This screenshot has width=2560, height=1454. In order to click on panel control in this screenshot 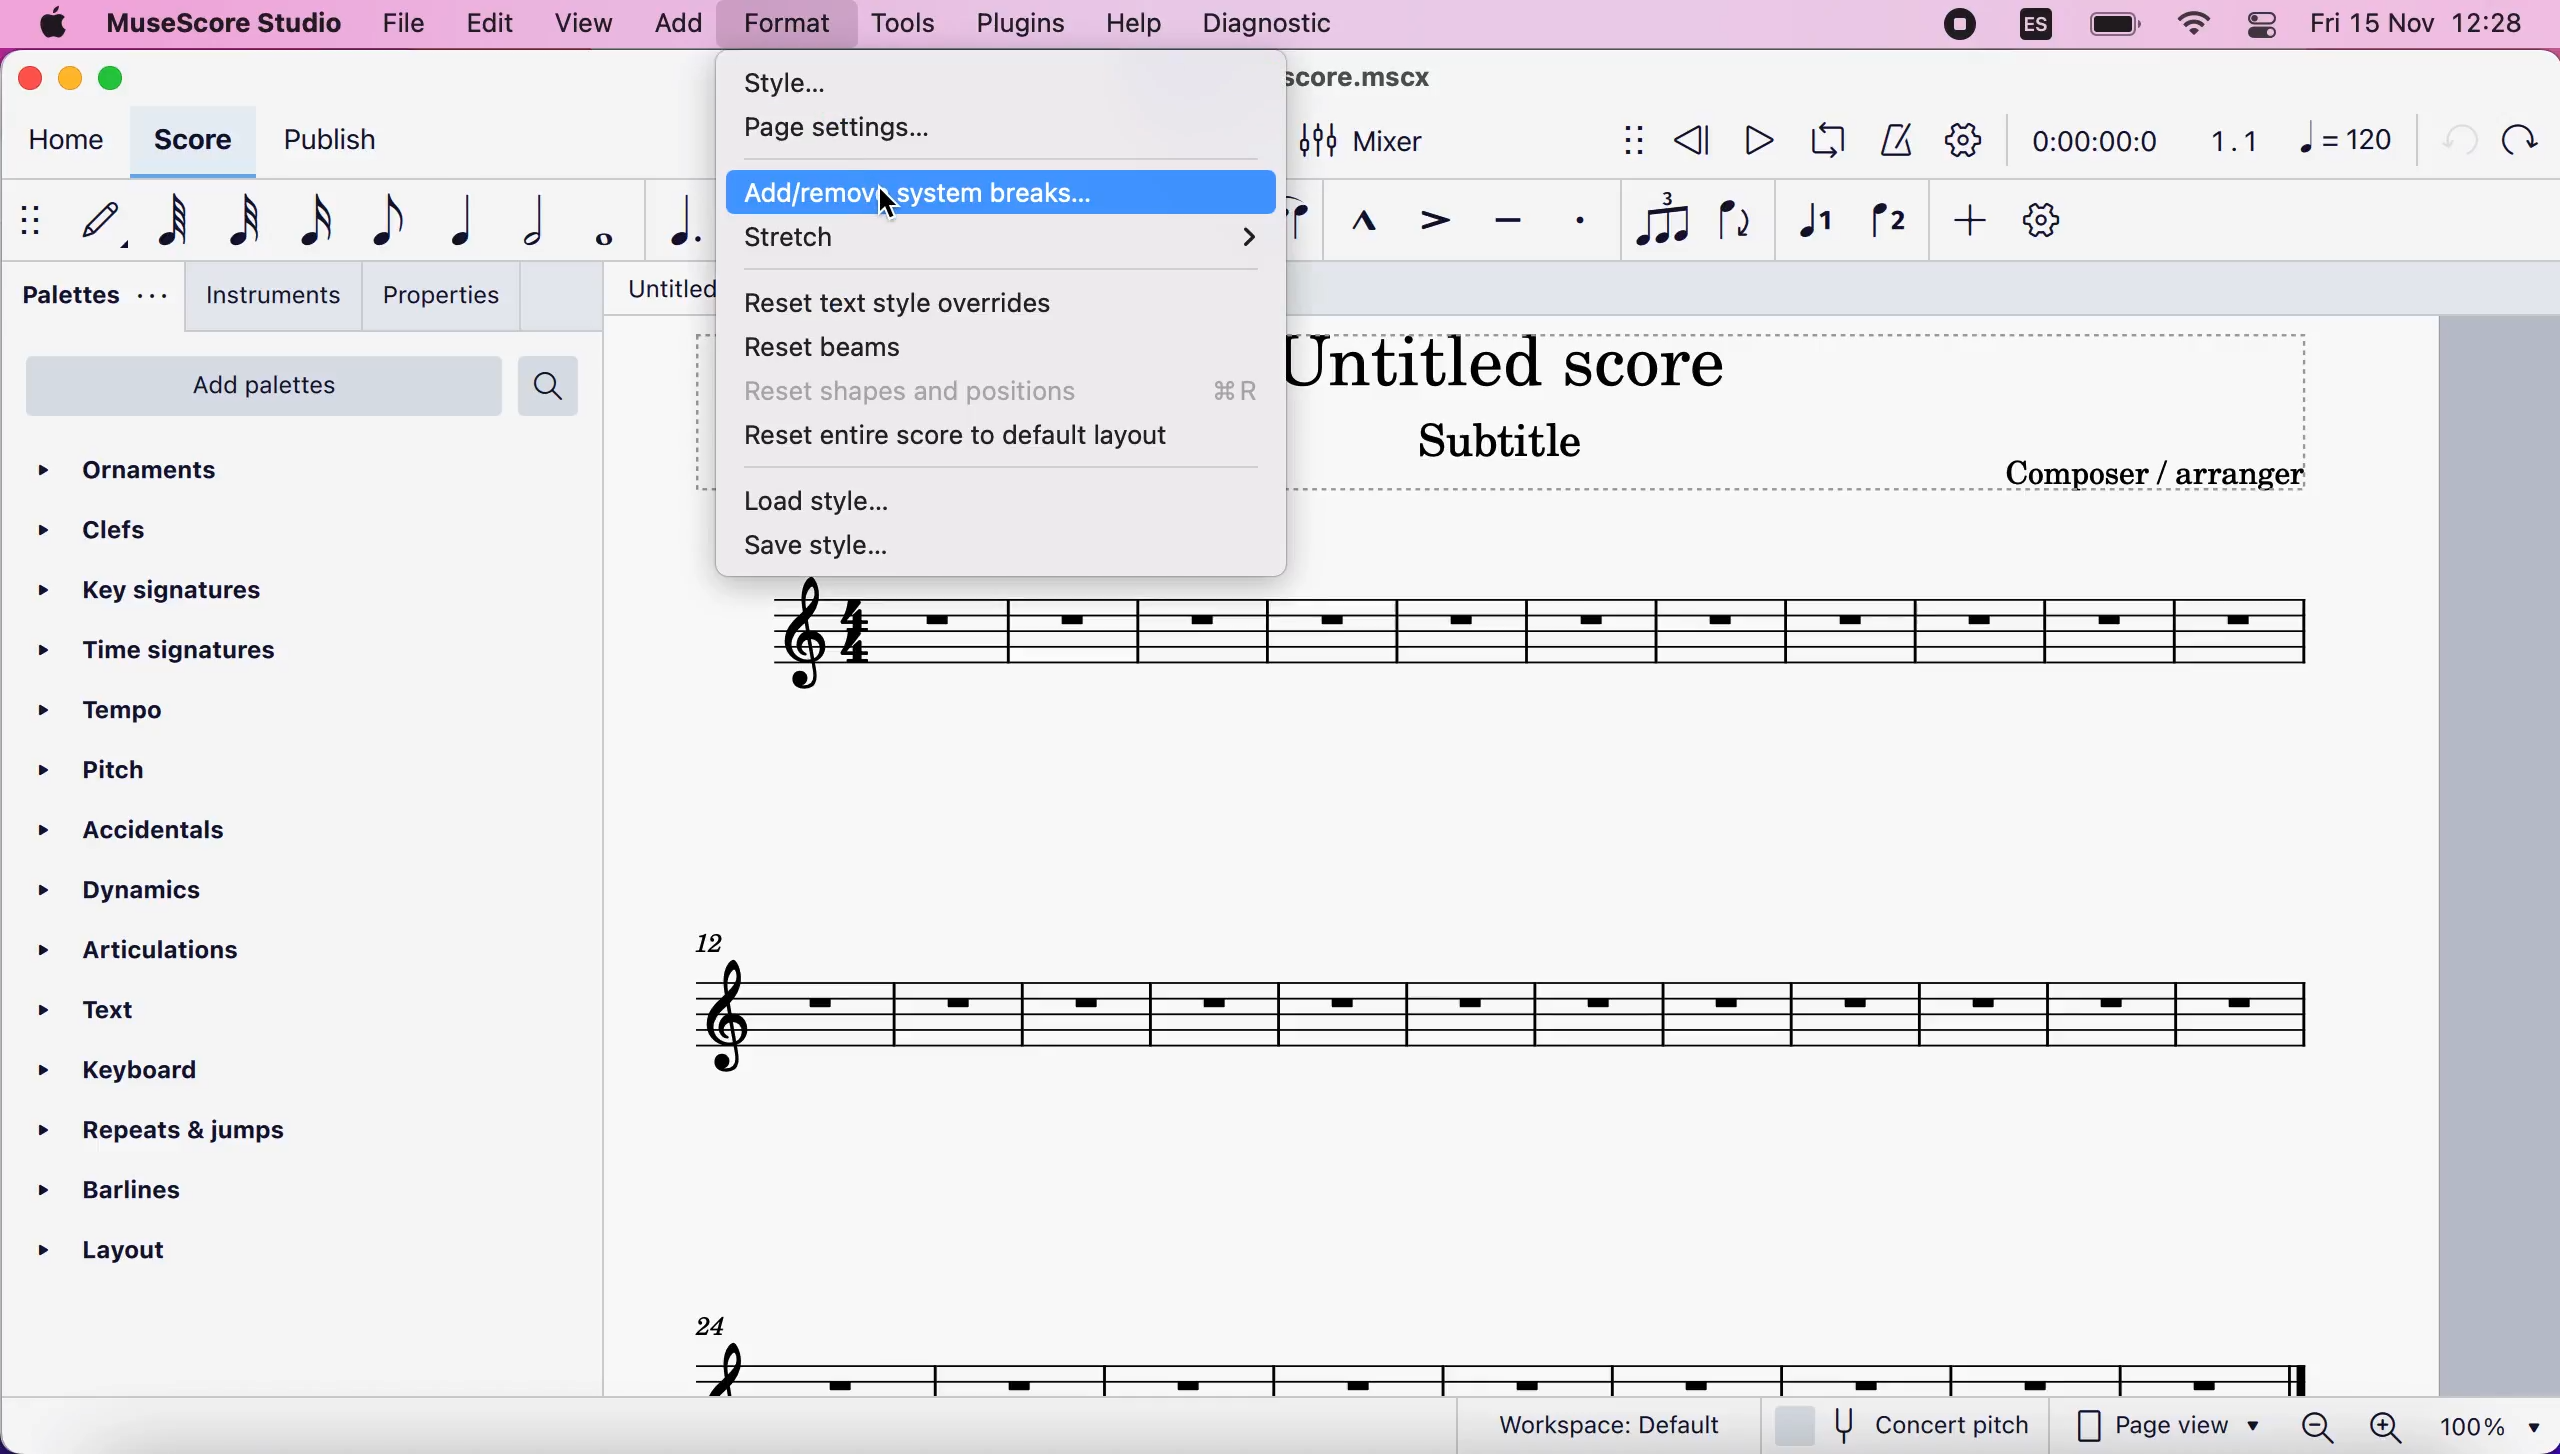, I will do `click(2267, 25)`.